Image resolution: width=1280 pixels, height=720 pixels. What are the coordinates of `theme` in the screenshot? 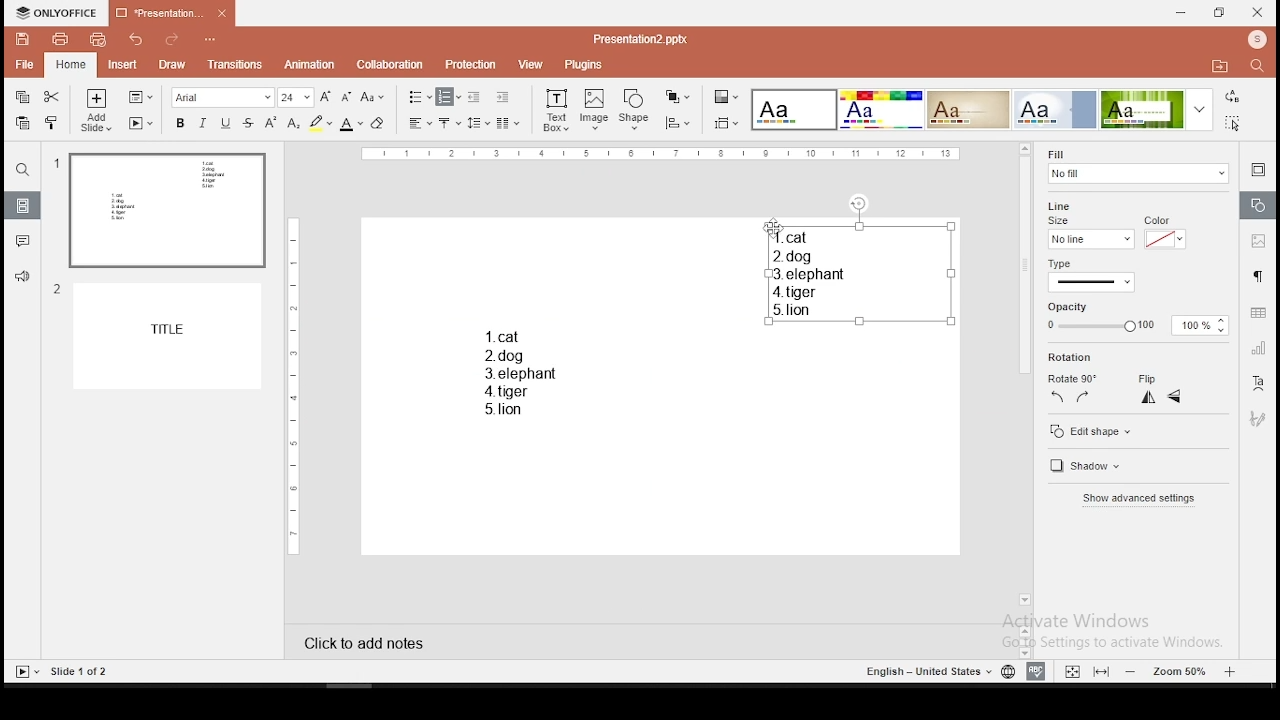 It's located at (1157, 109).